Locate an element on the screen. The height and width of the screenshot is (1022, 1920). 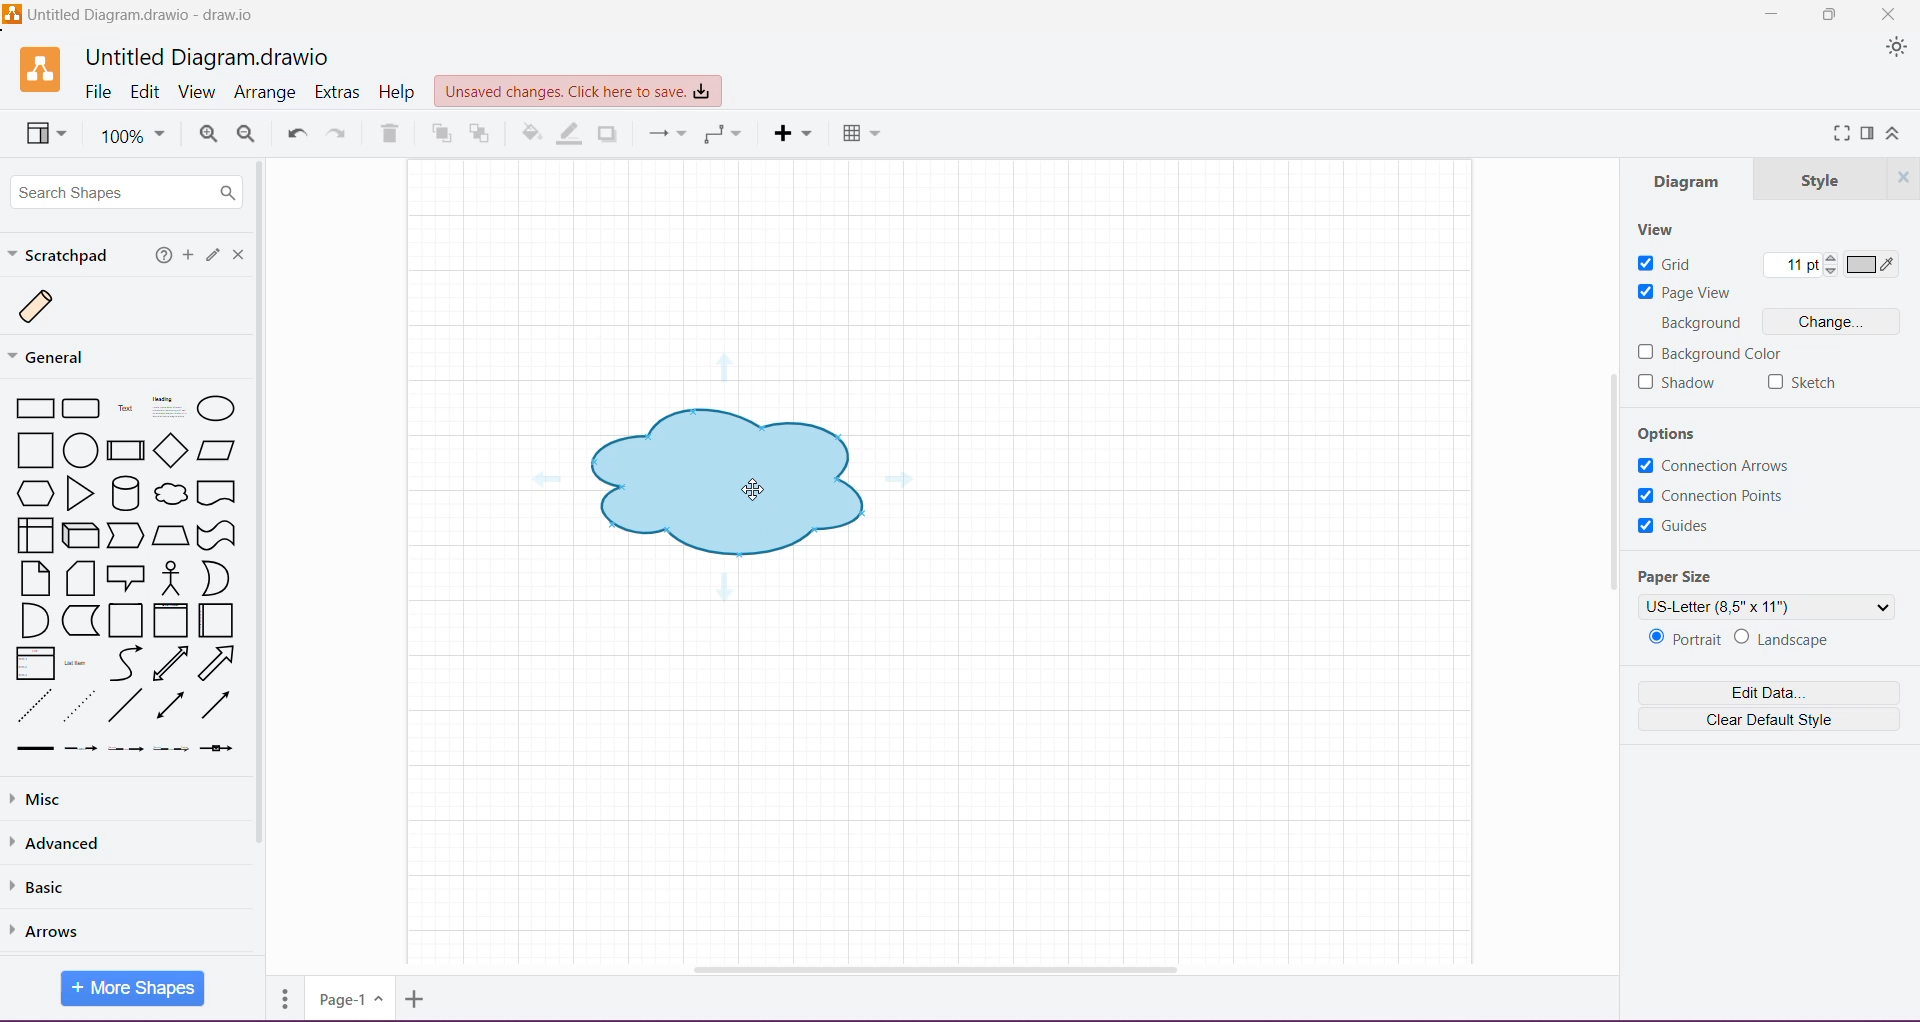
Fullscreen is located at coordinates (1838, 134).